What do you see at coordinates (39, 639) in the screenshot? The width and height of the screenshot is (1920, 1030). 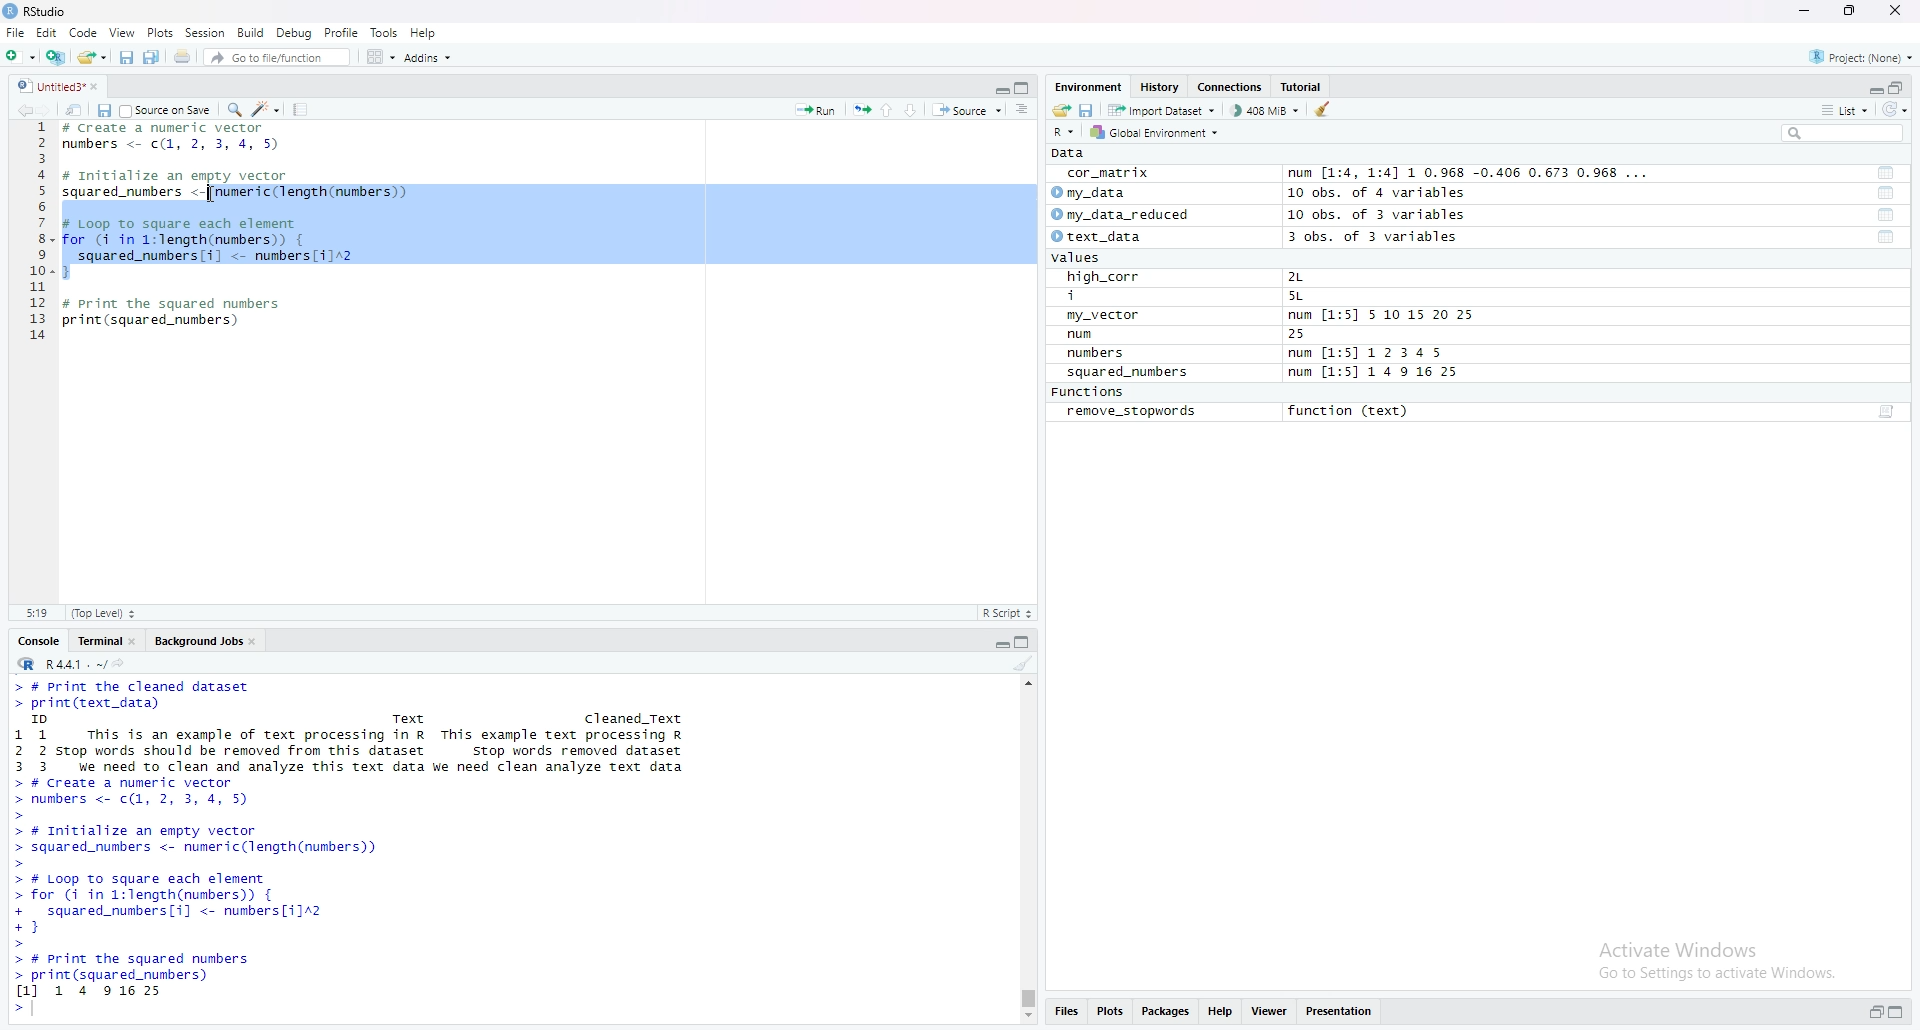 I see `Console` at bounding box center [39, 639].